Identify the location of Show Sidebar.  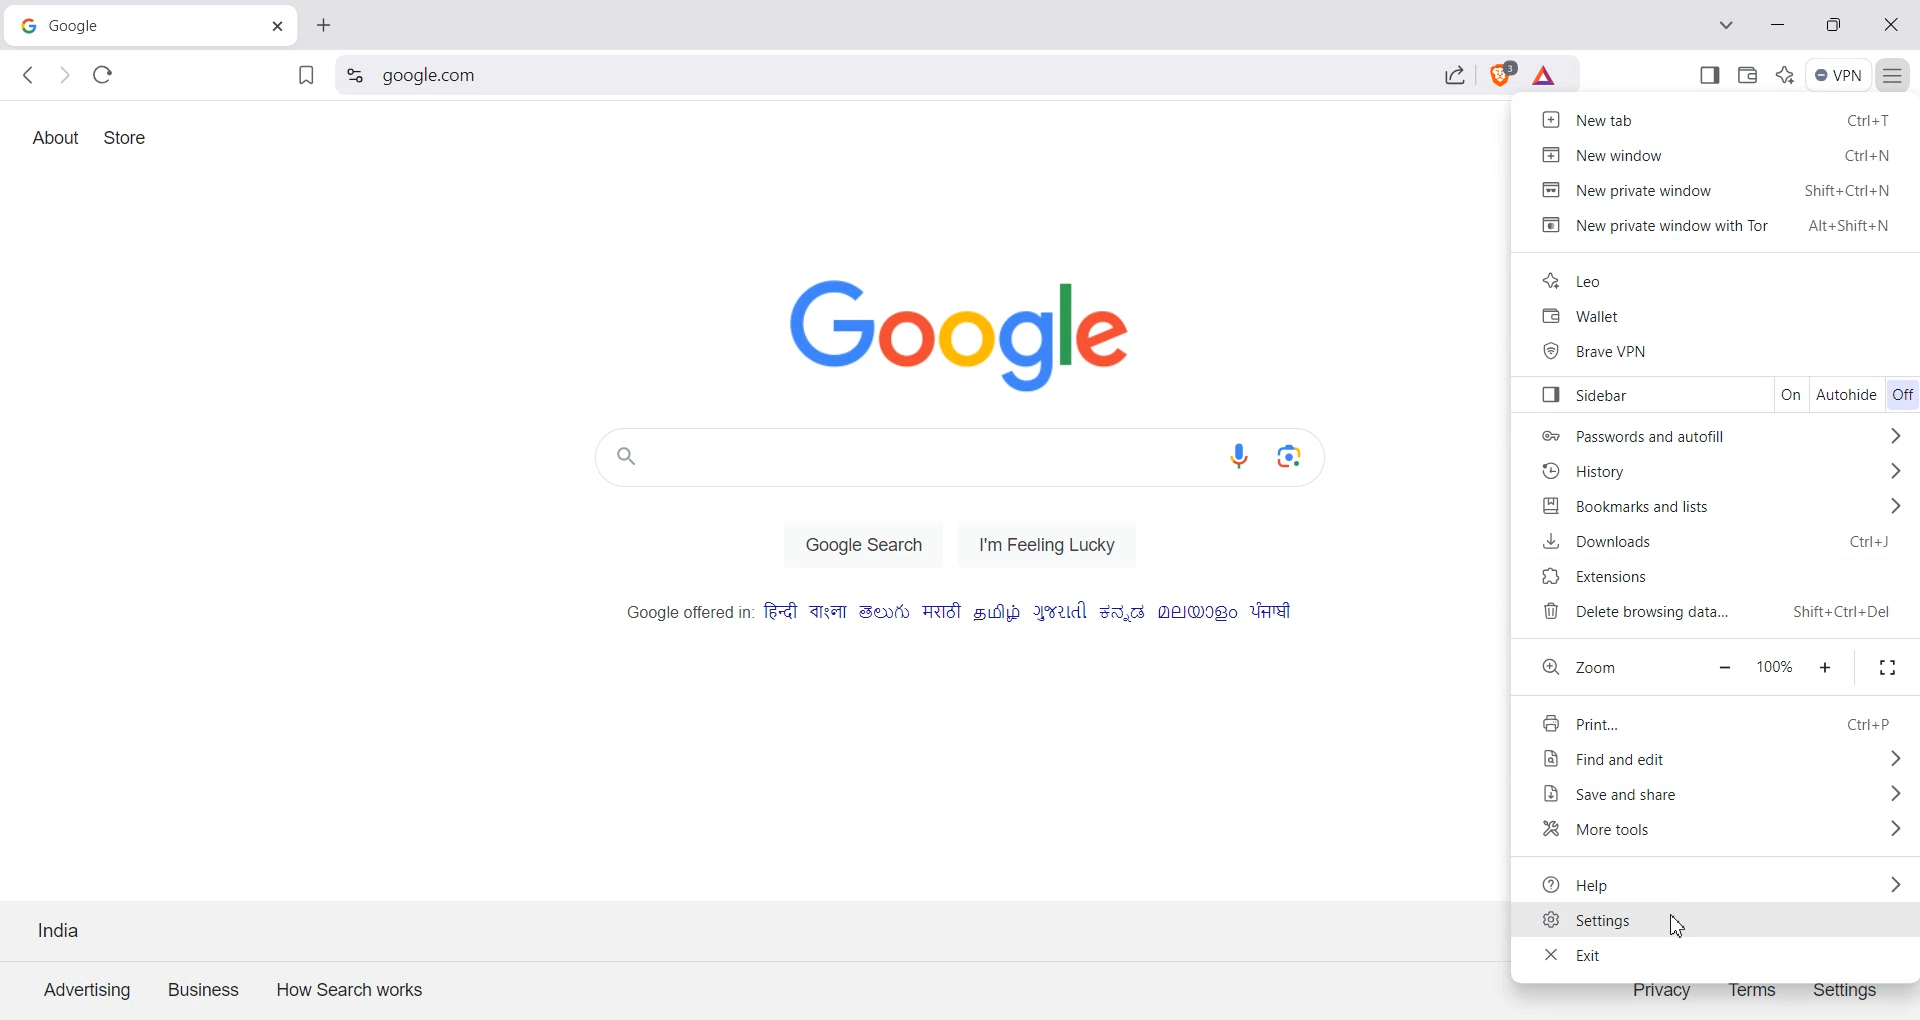
(1711, 74).